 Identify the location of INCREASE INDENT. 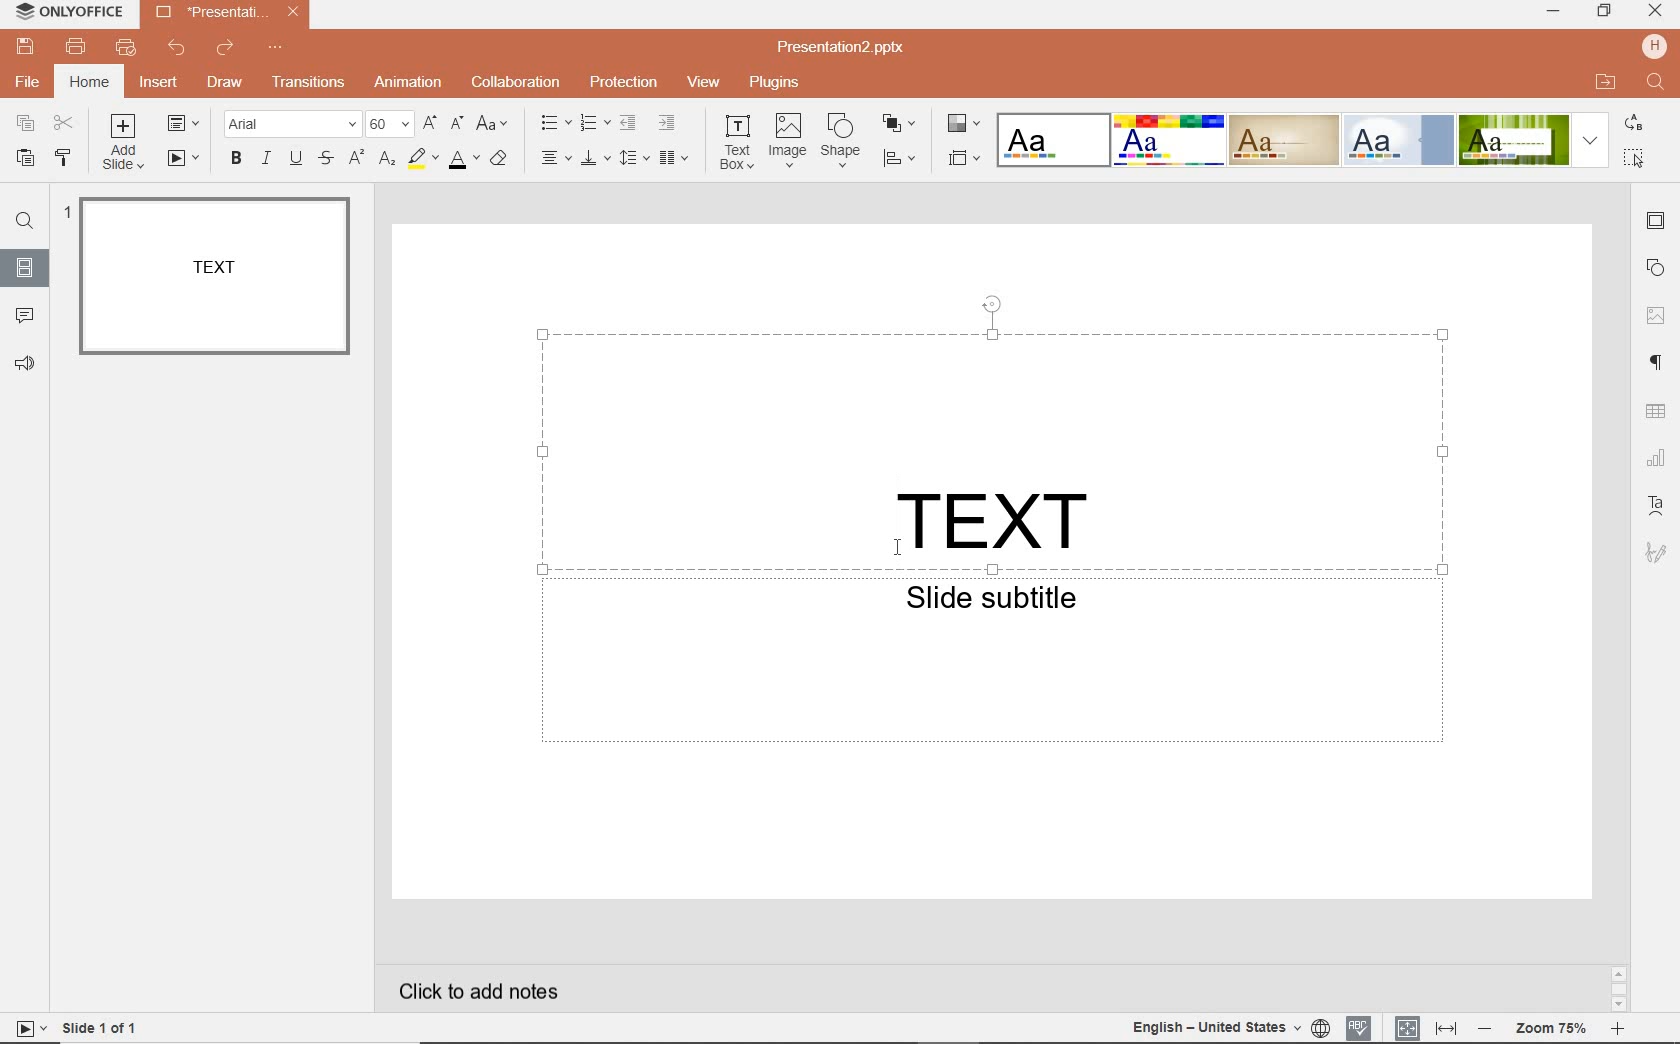
(668, 122).